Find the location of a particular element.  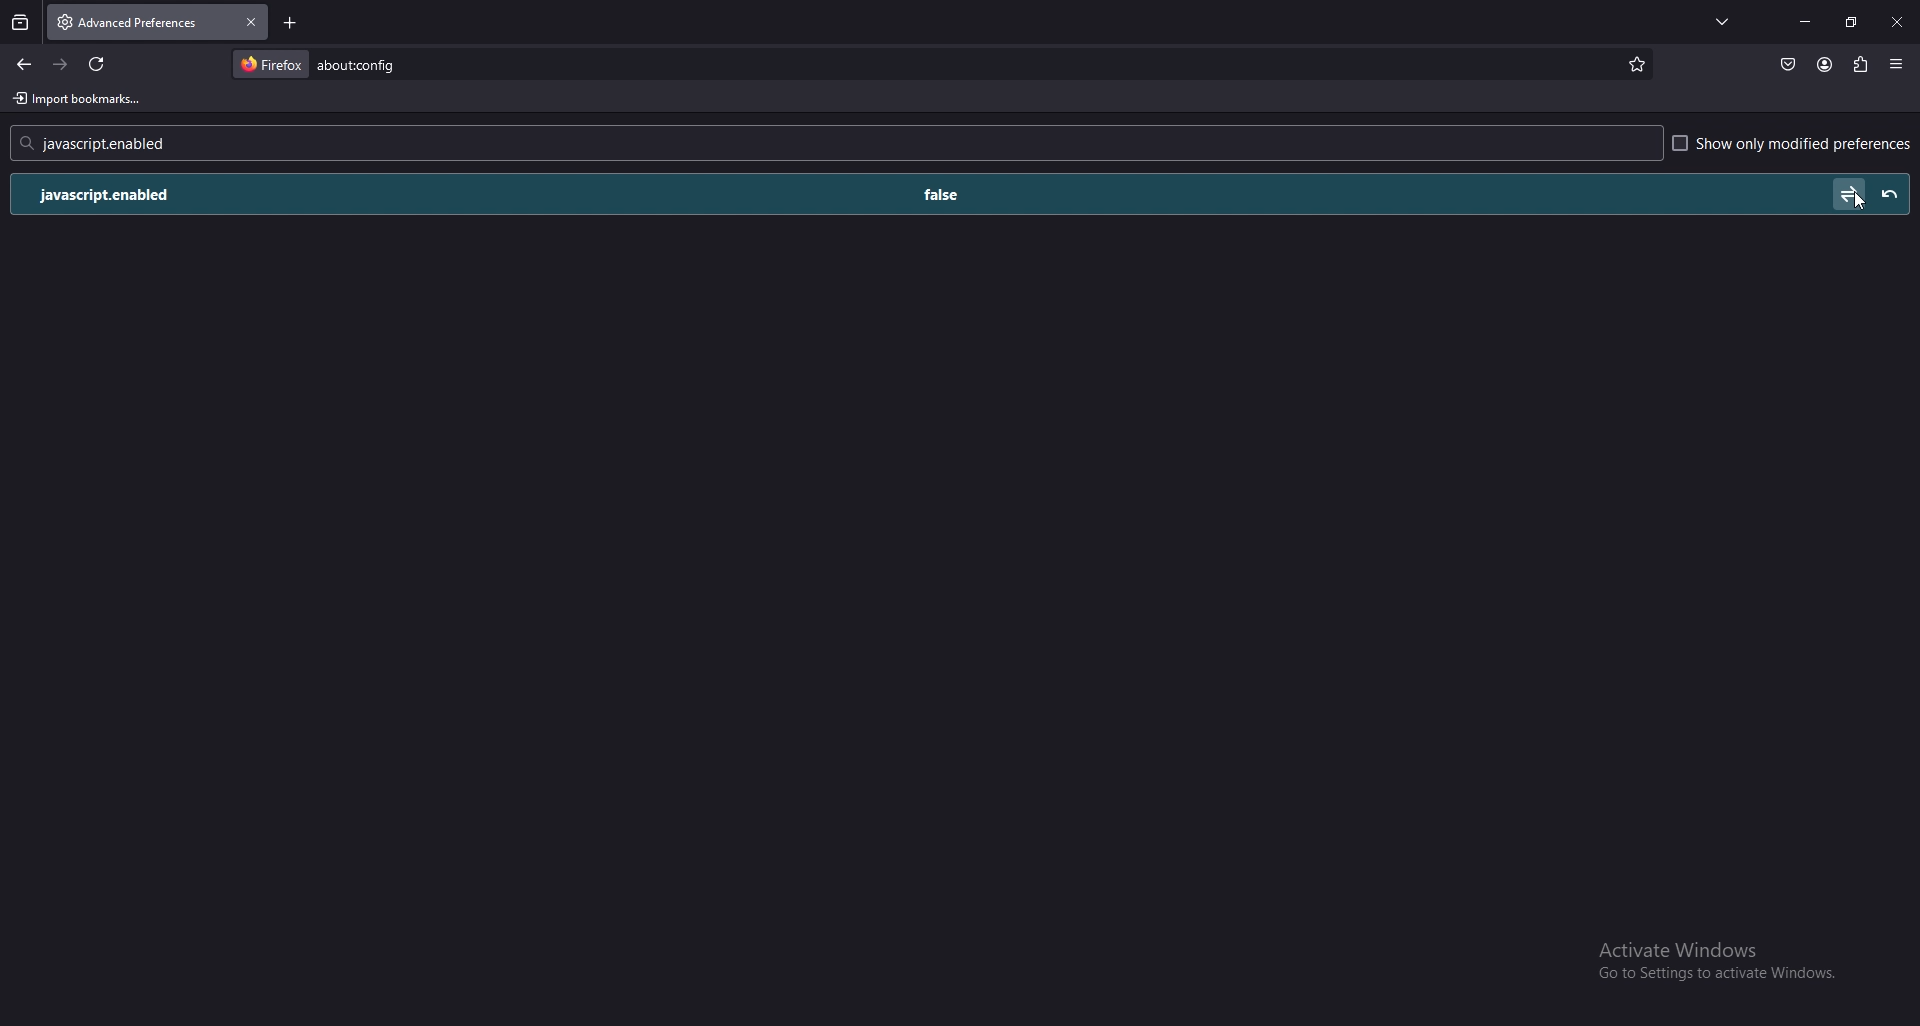

recent browsing is located at coordinates (21, 23).